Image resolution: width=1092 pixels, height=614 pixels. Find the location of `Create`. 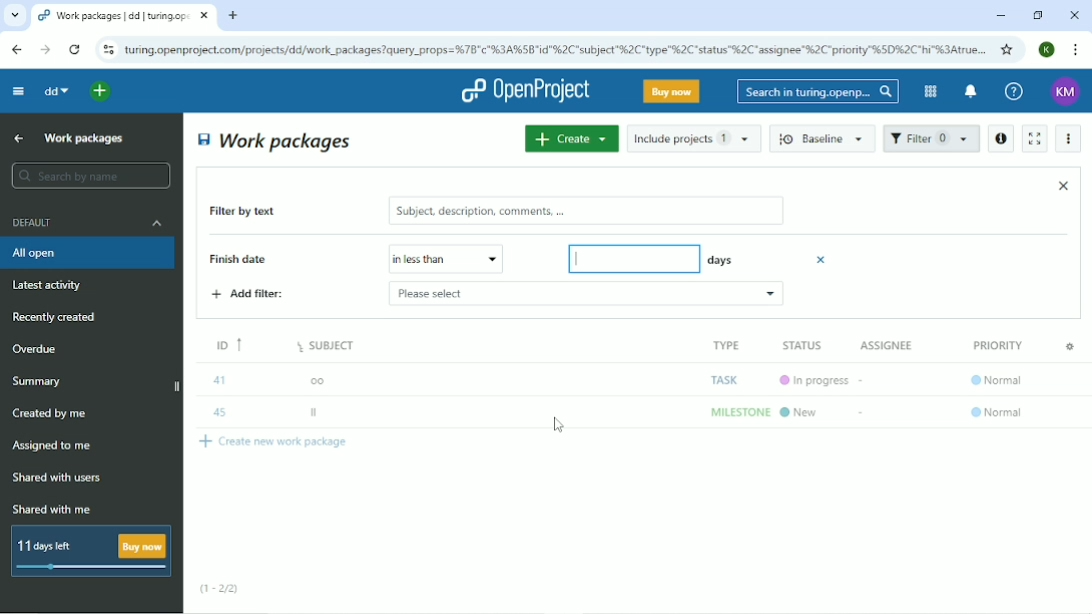

Create is located at coordinates (571, 138).